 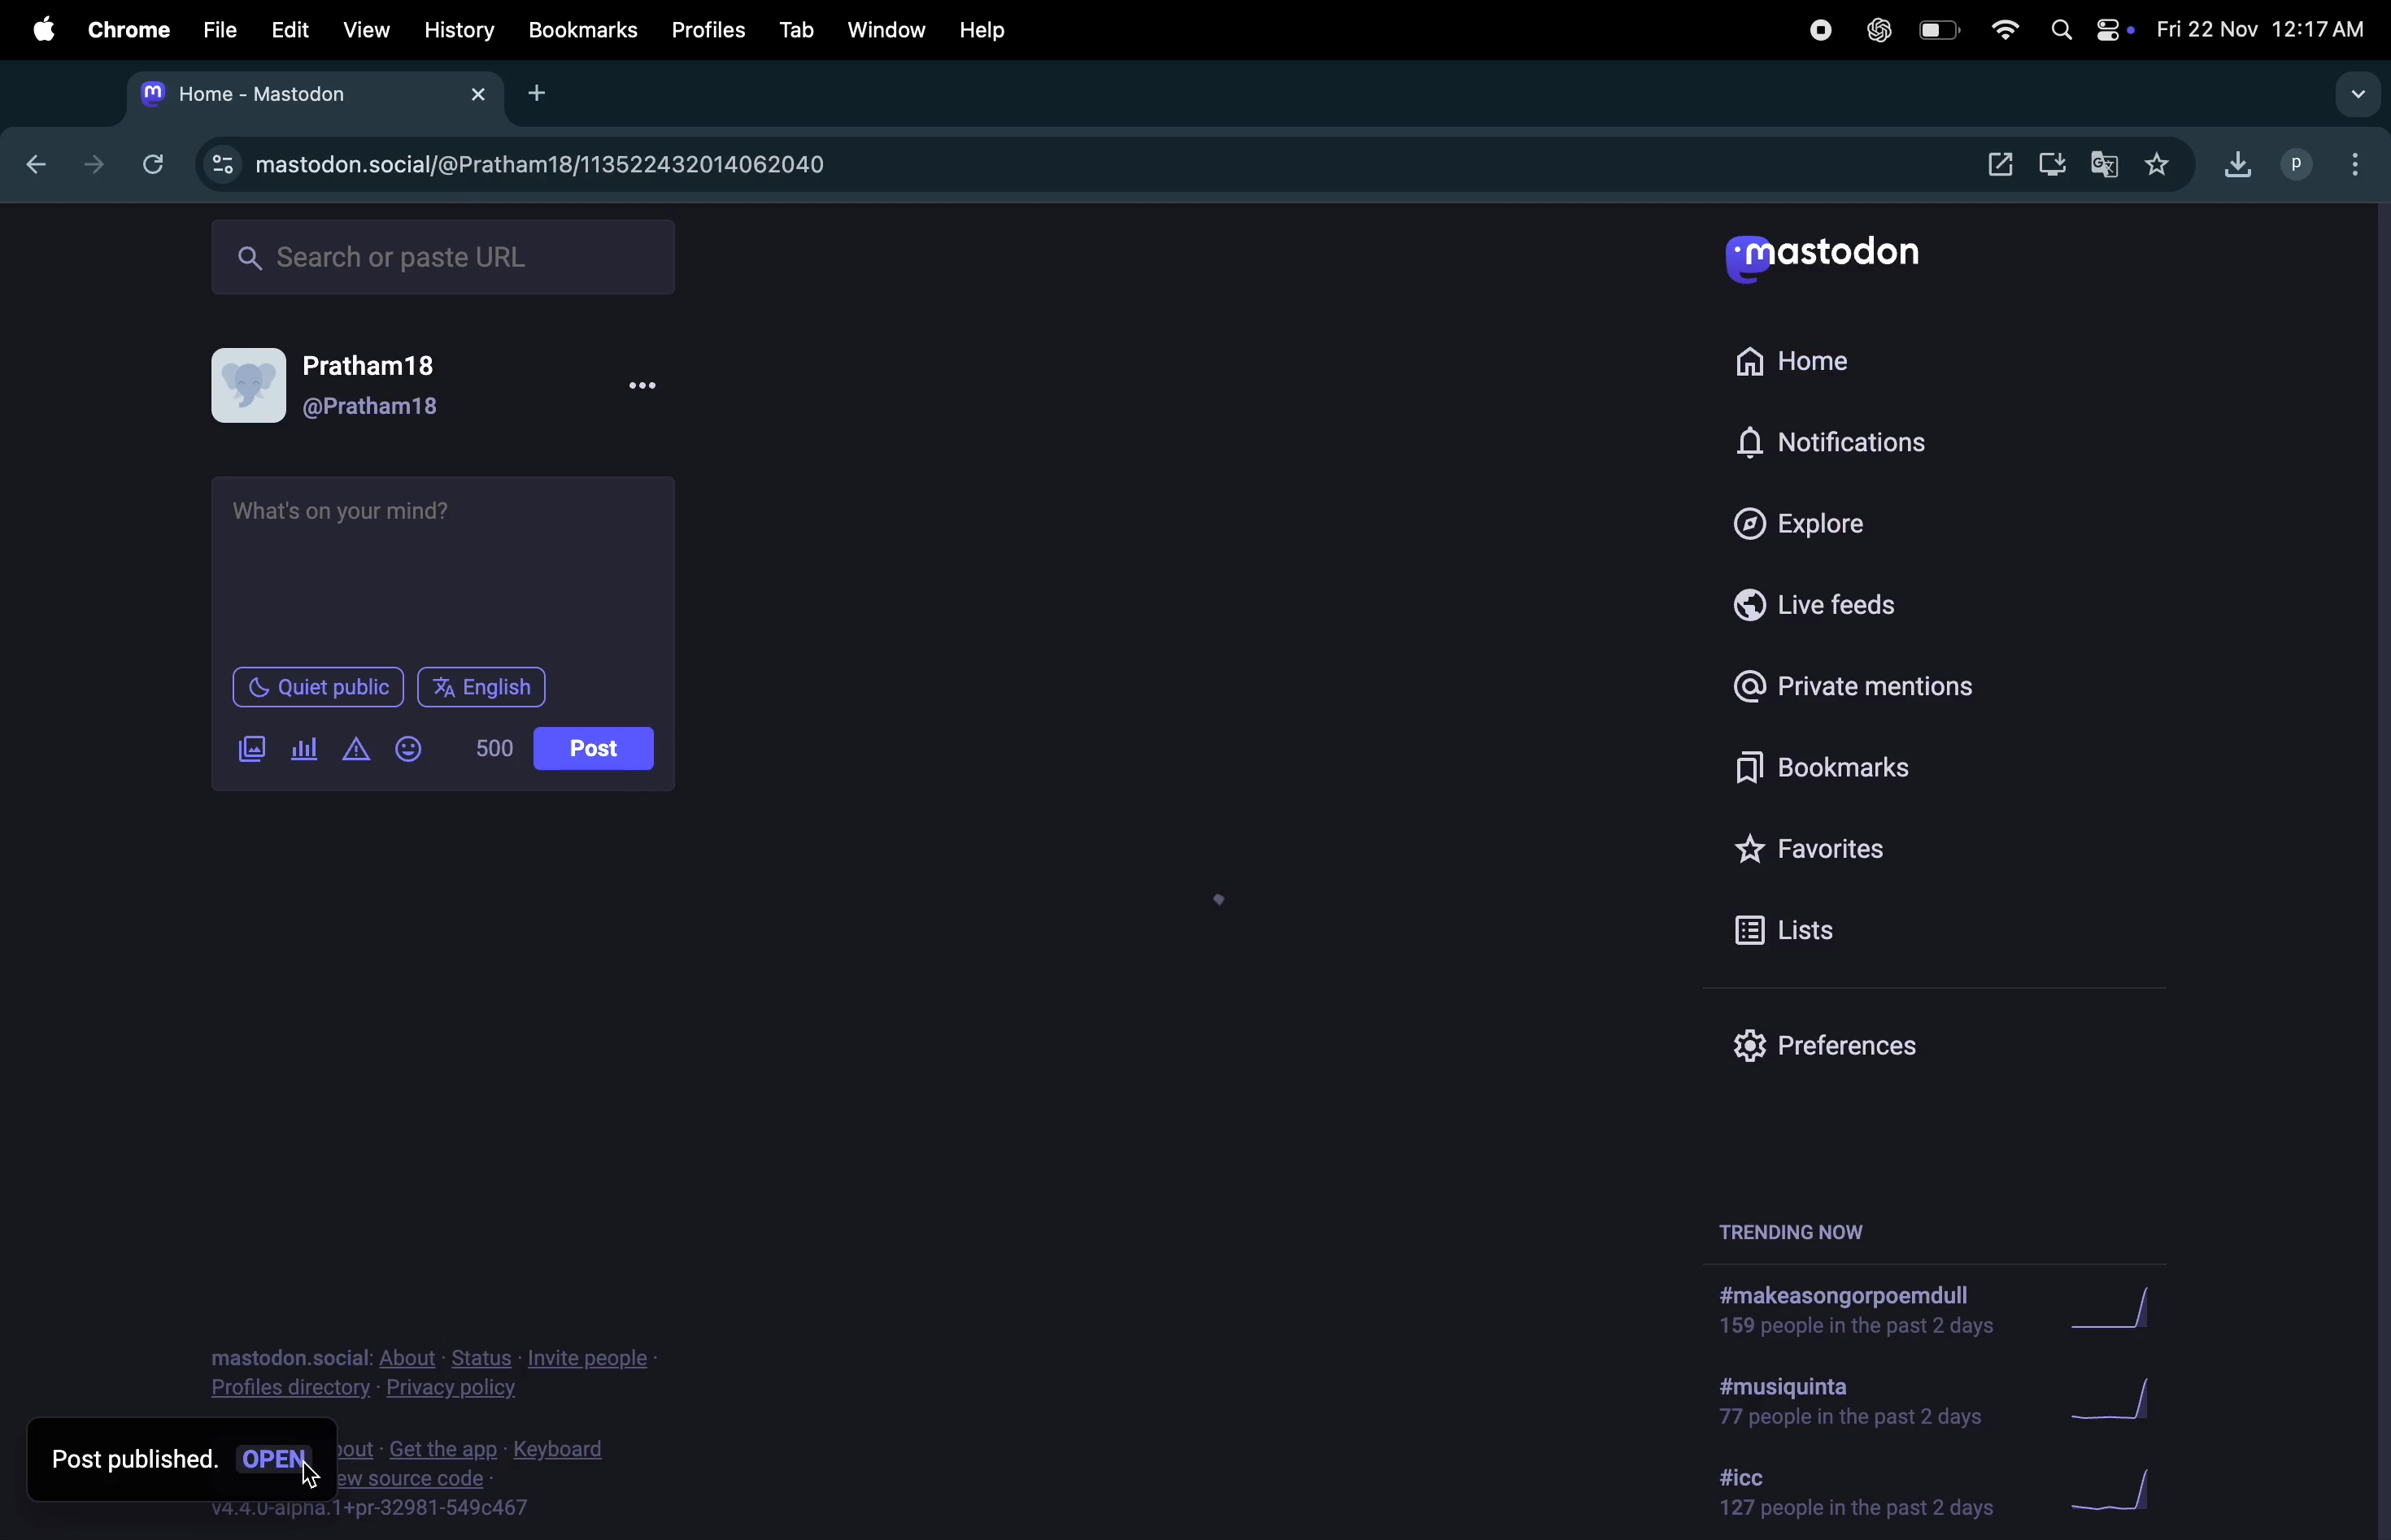 I want to click on wifi, so click(x=2000, y=32).